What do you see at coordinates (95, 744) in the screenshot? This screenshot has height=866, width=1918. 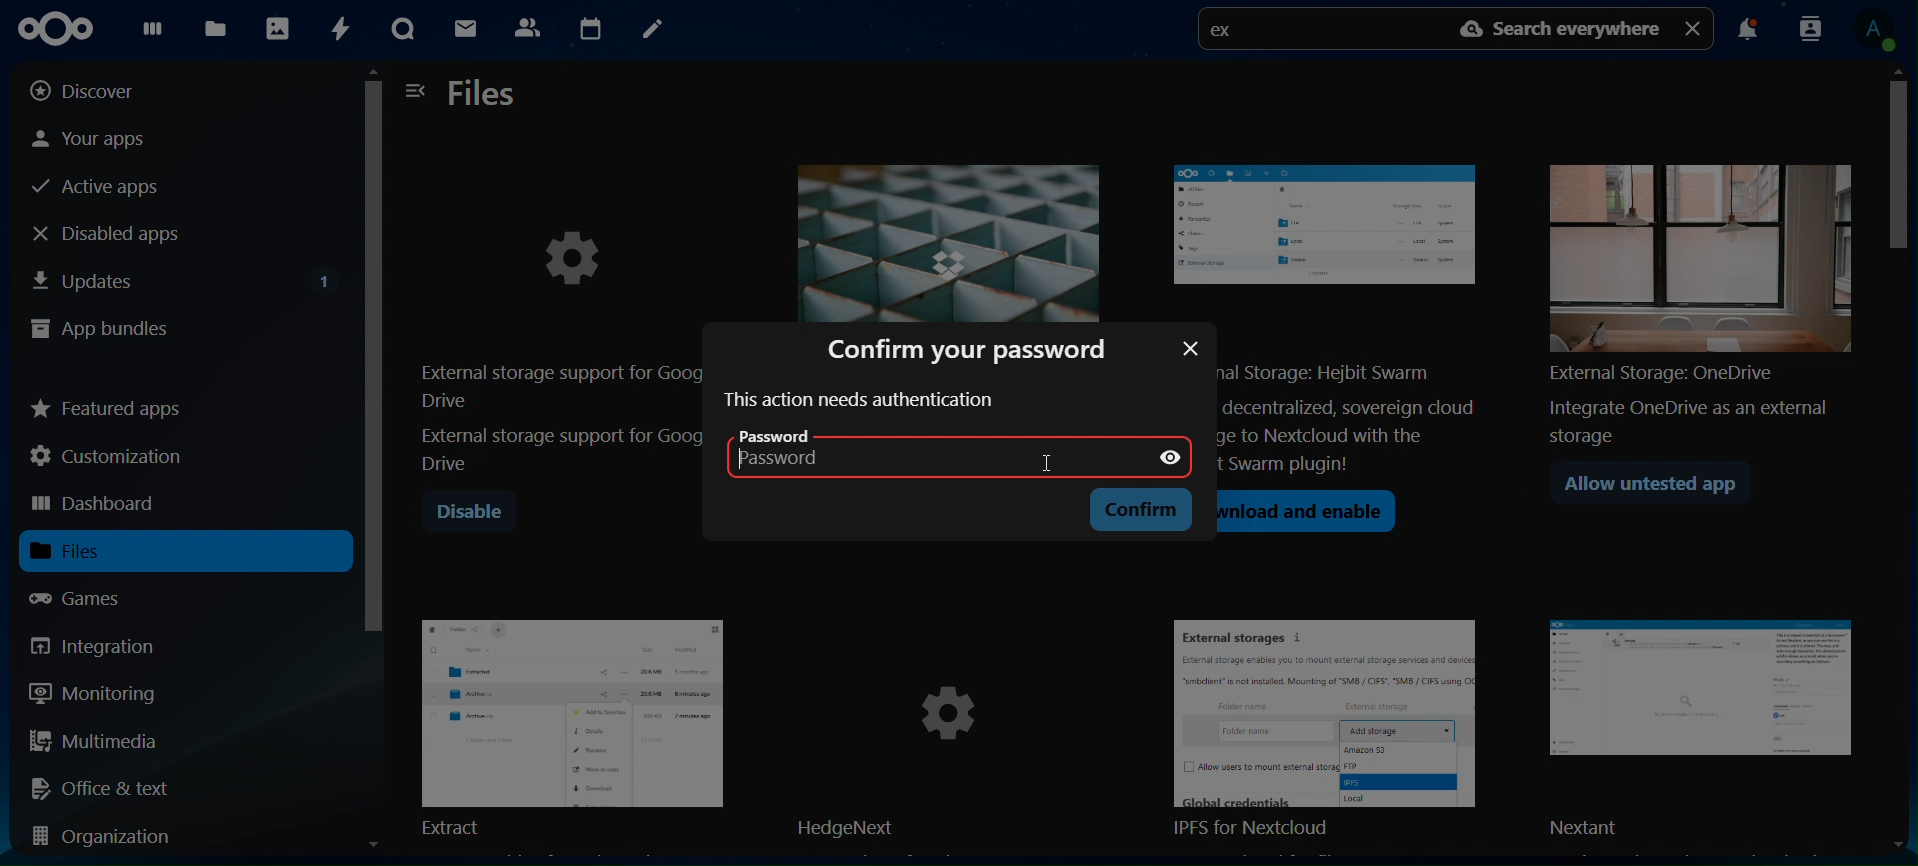 I see `multimedia` at bounding box center [95, 744].